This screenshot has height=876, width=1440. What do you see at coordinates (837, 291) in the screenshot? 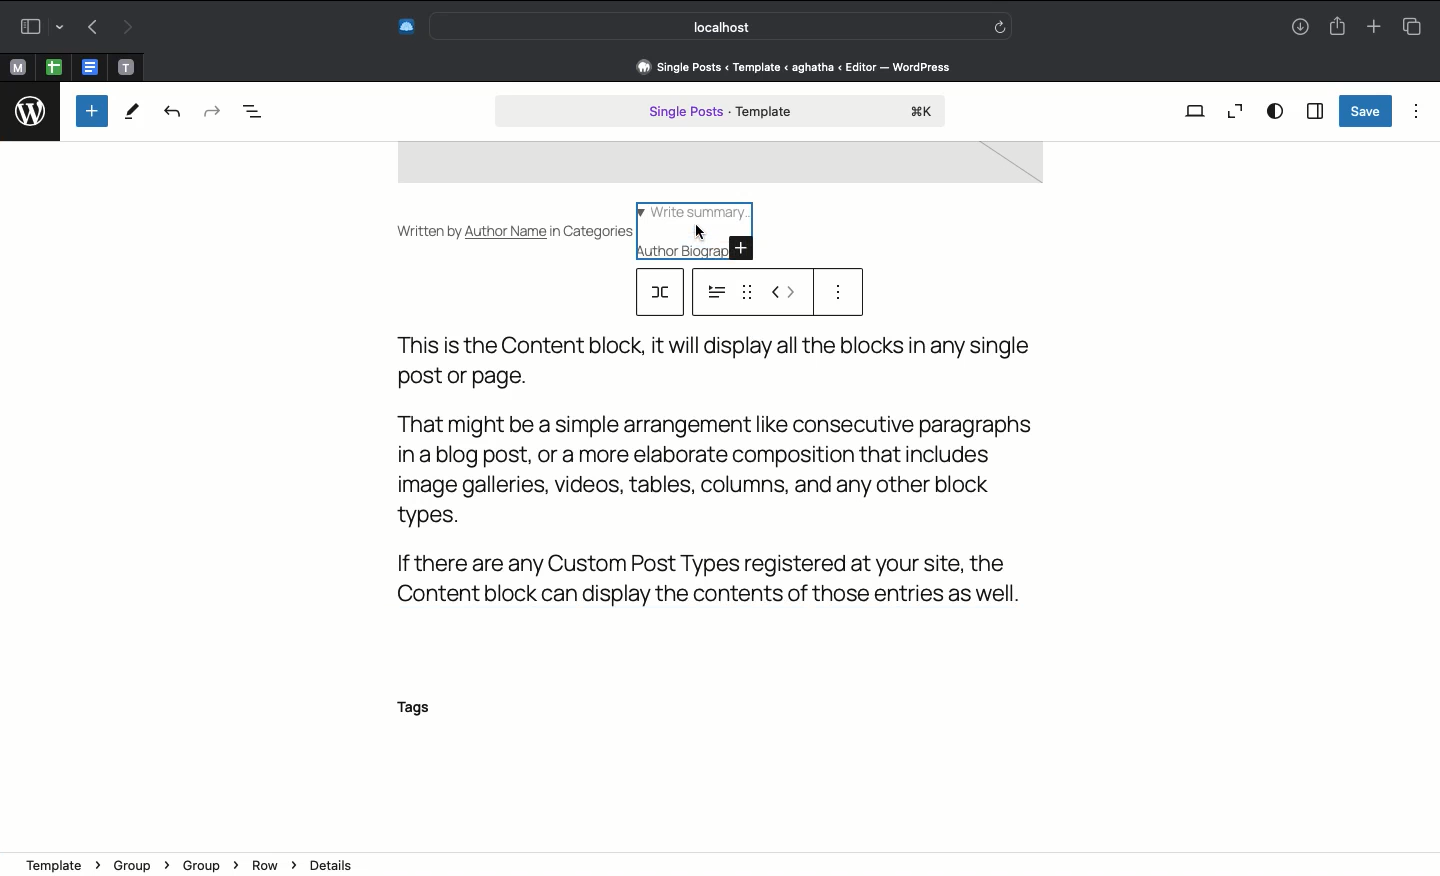
I see `Options` at bounding box center [837, 291].